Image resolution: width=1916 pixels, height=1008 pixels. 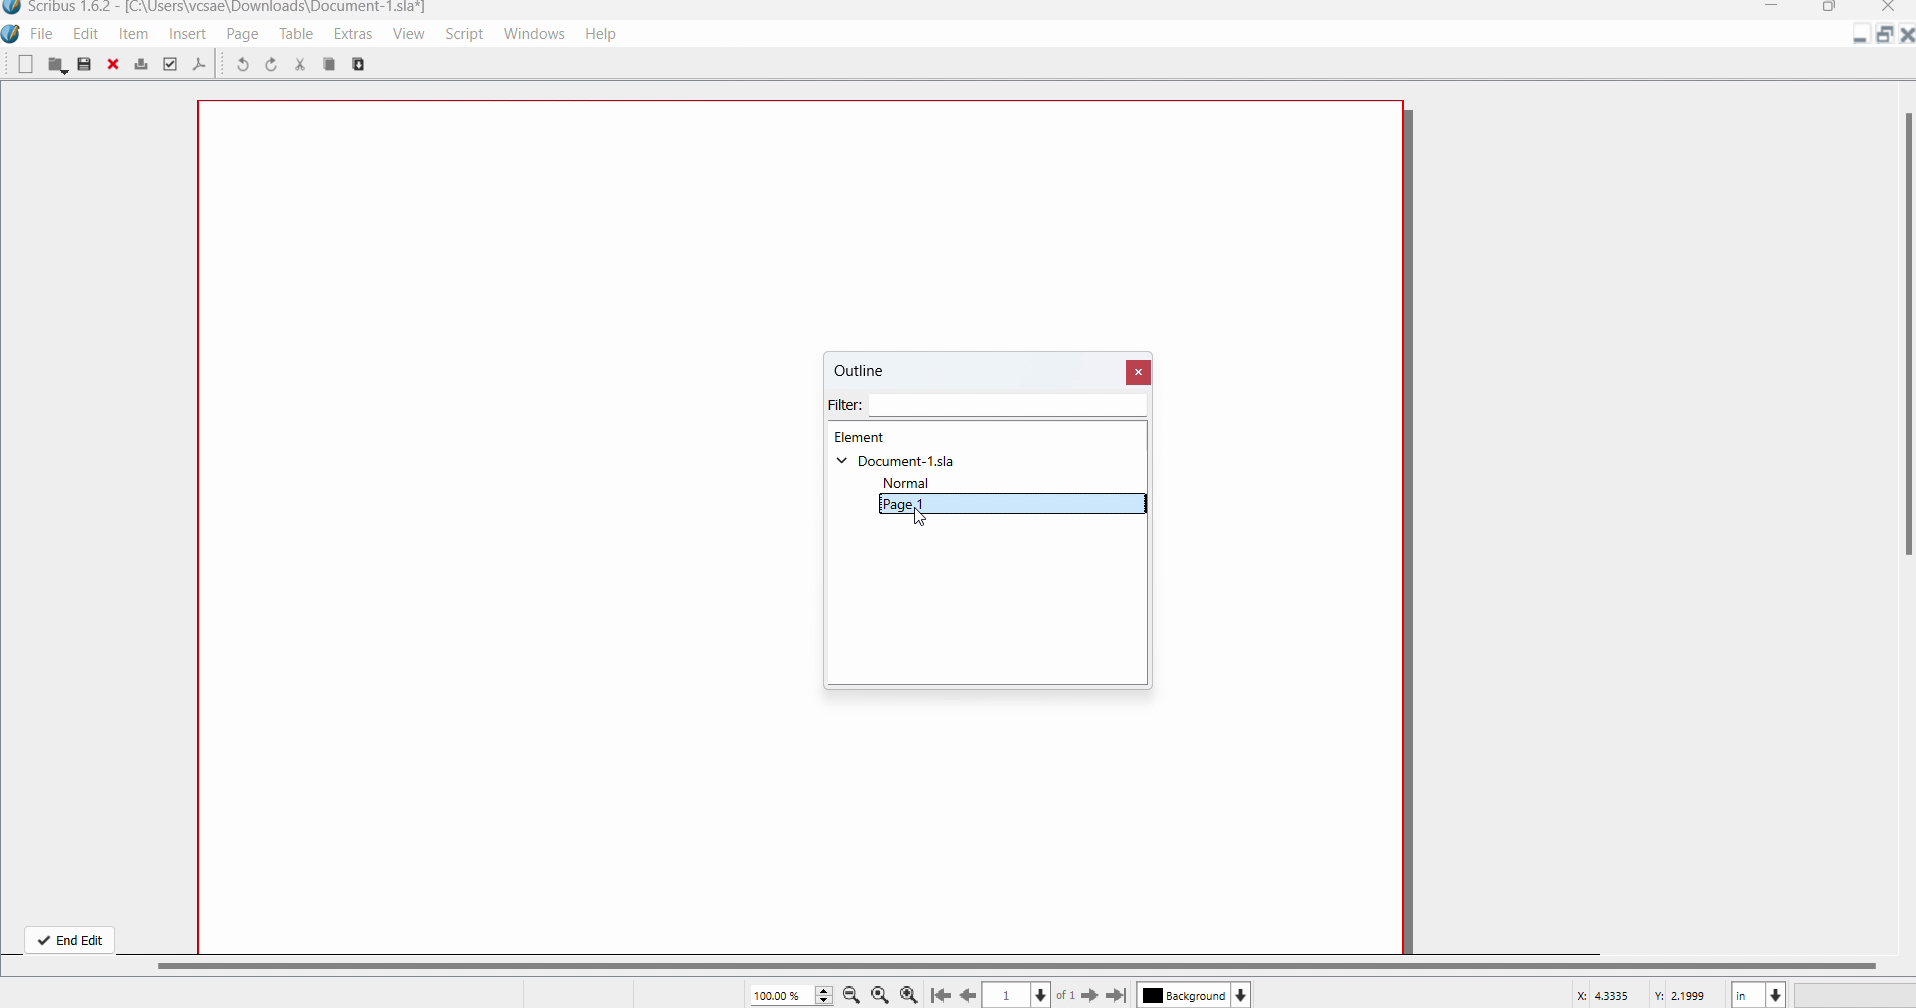 I want to click on , so click(x=192, y=35).